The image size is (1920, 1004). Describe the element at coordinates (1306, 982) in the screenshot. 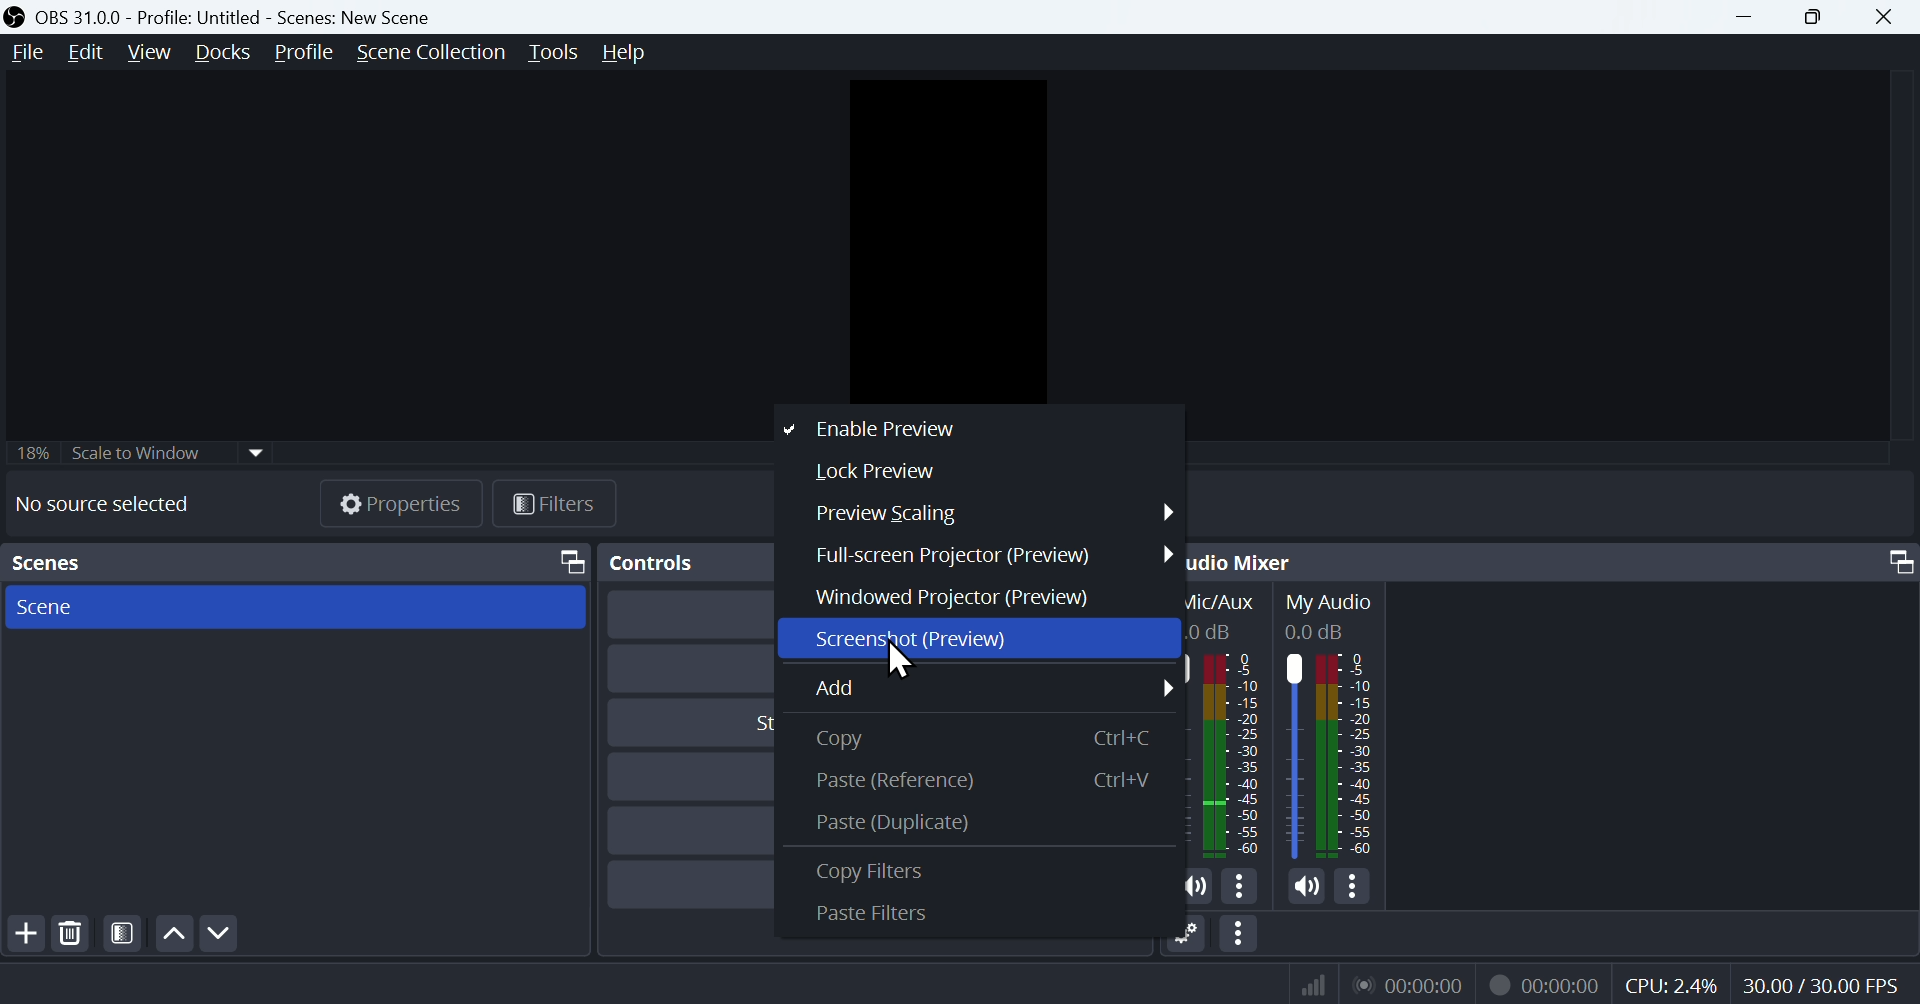

I see `signals` at that location.